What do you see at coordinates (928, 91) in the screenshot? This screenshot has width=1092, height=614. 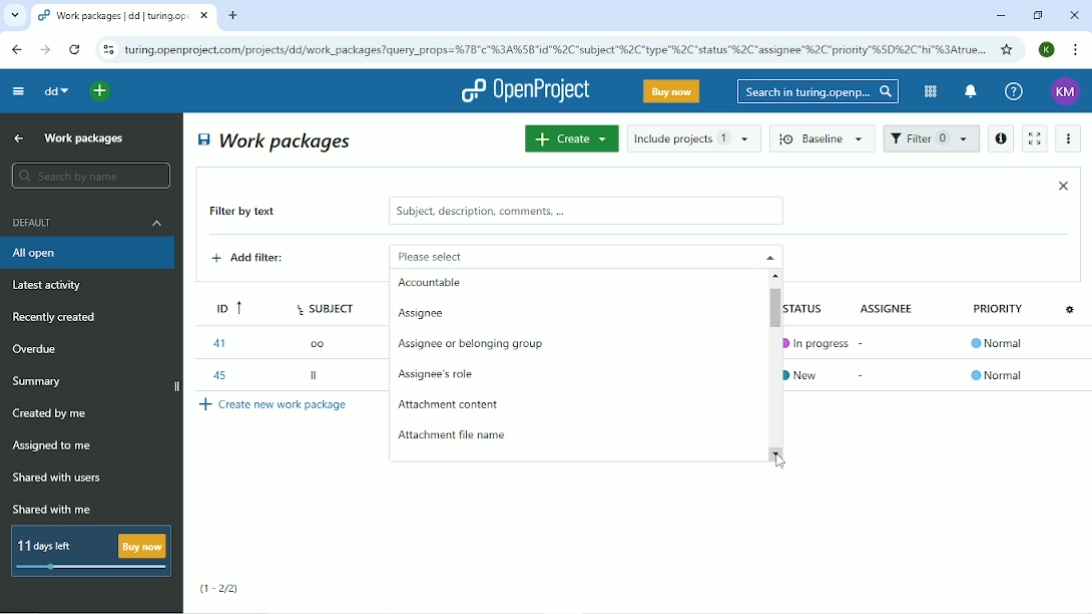 I see `Modules` at bounding box center [928, 91].